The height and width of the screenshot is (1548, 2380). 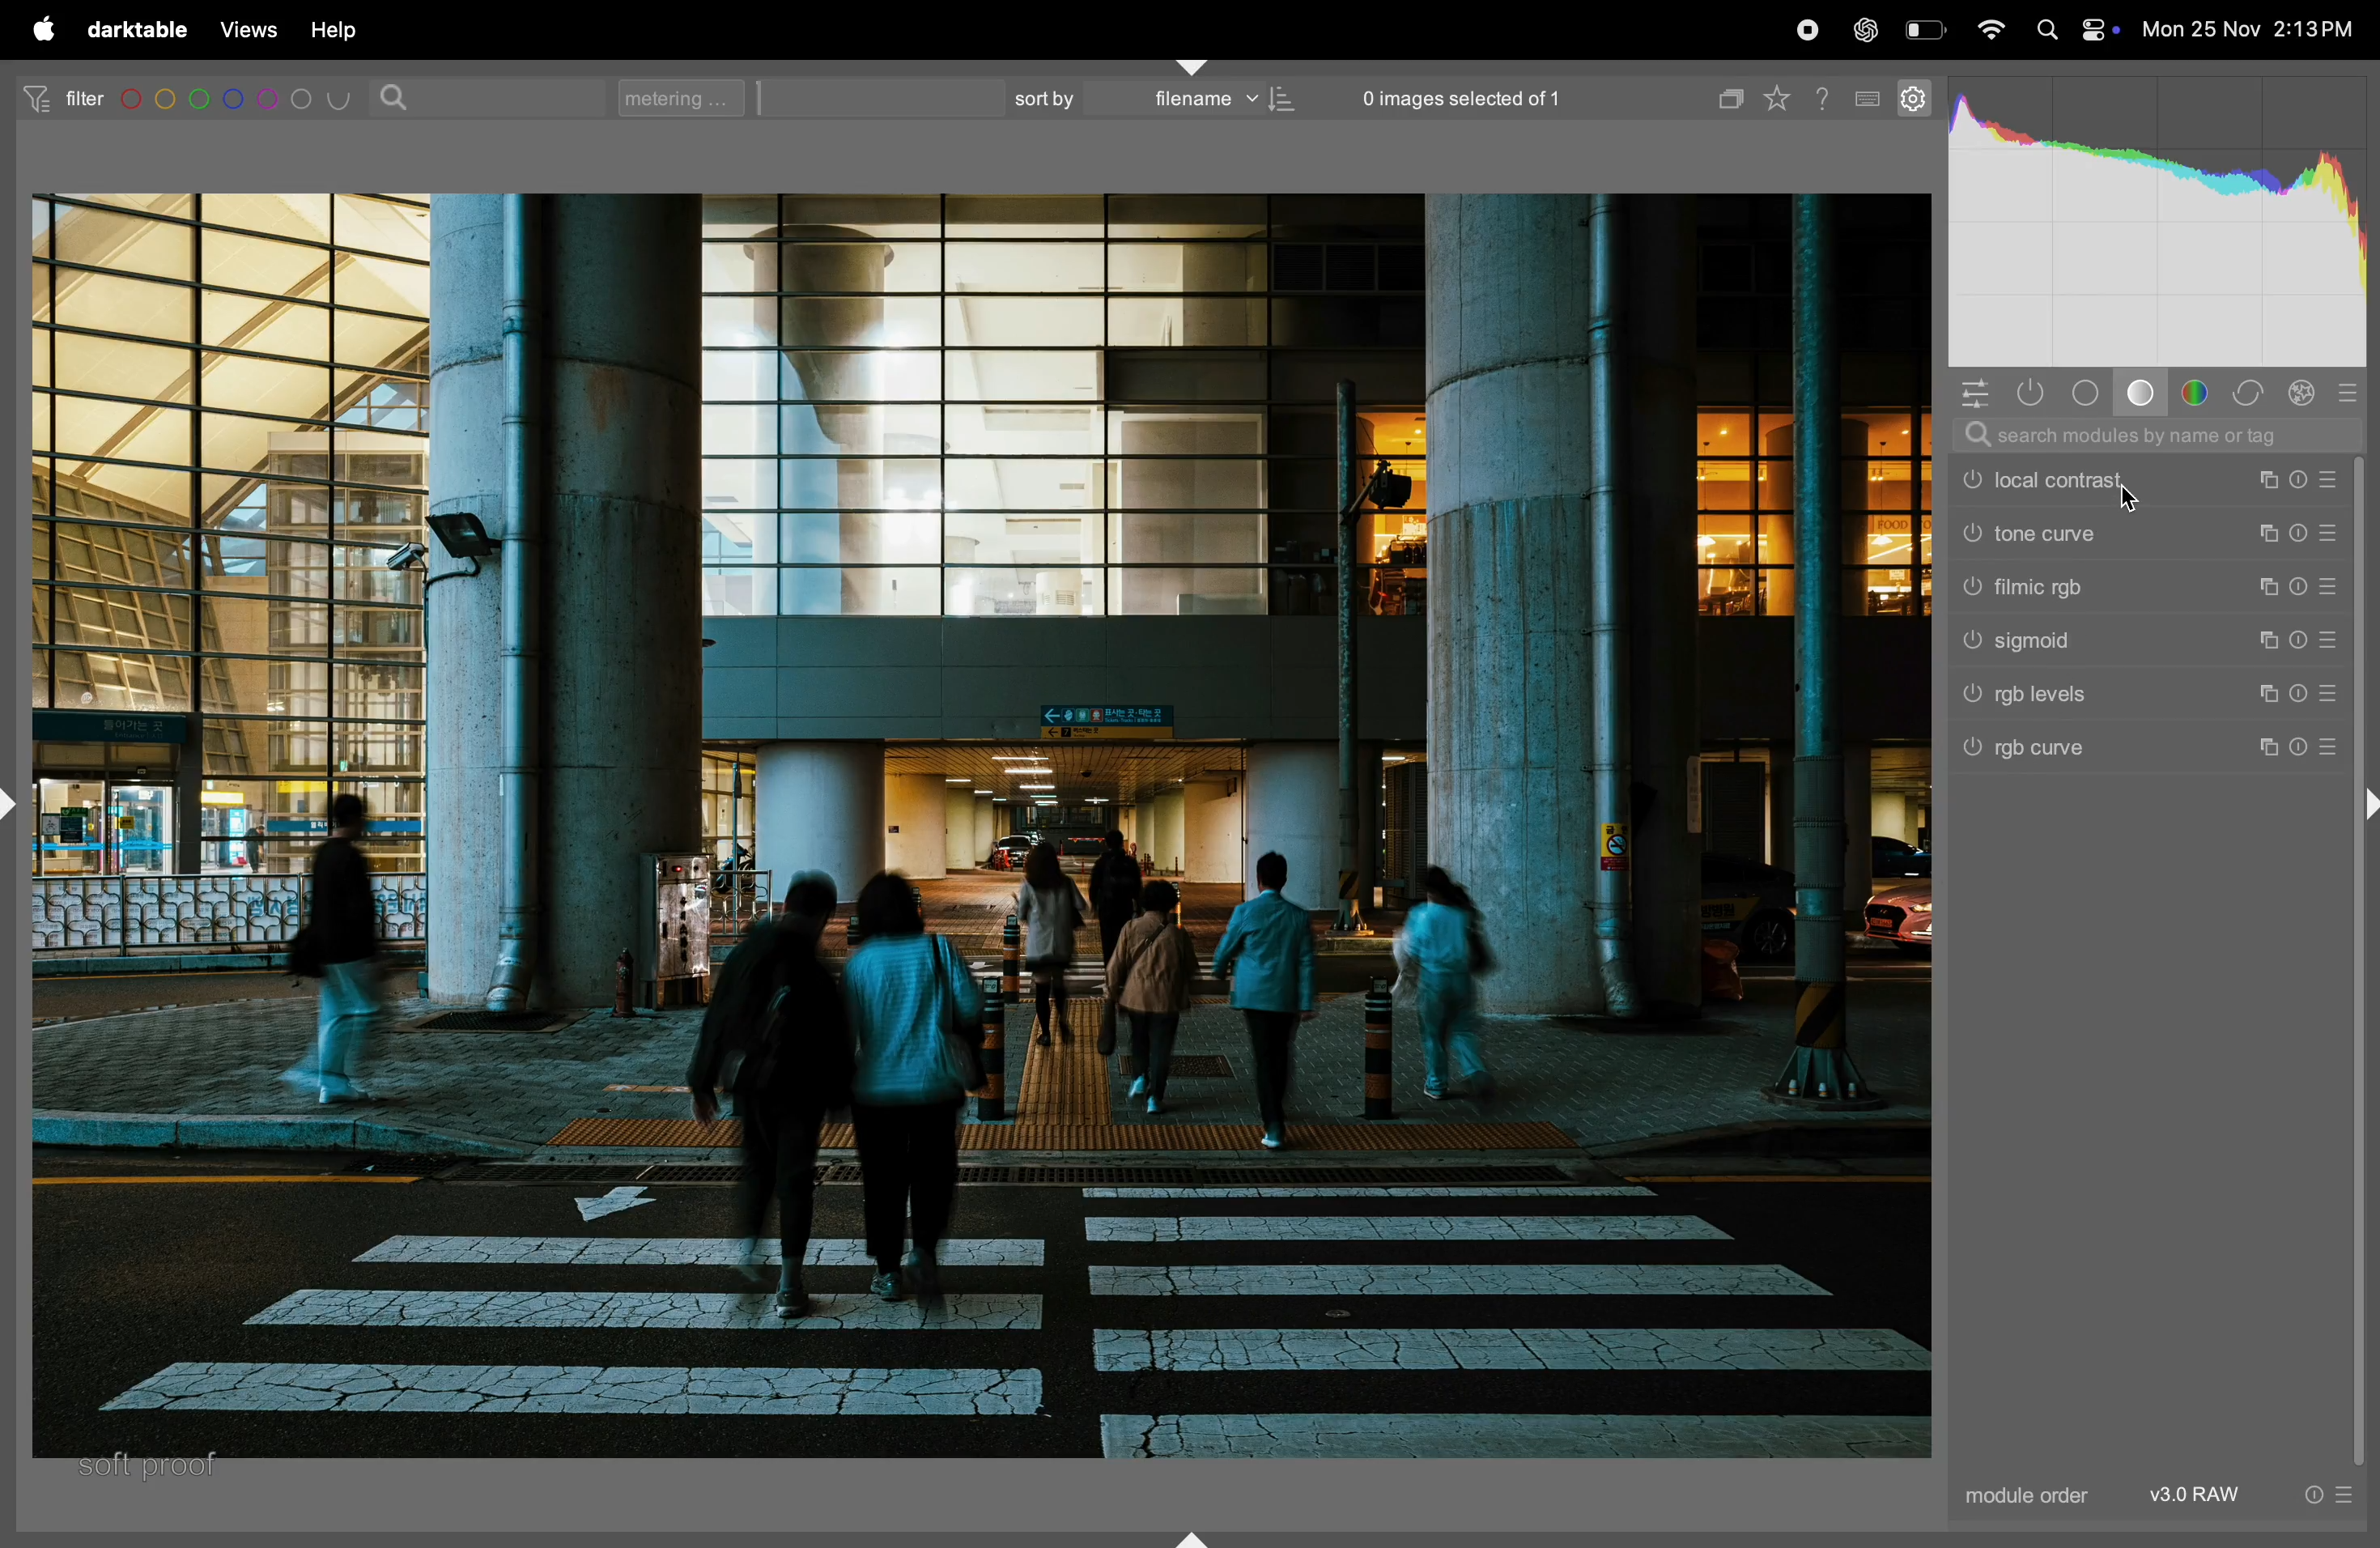 I want to click on shift+ctrl+r, so click(x=2365, y=809).